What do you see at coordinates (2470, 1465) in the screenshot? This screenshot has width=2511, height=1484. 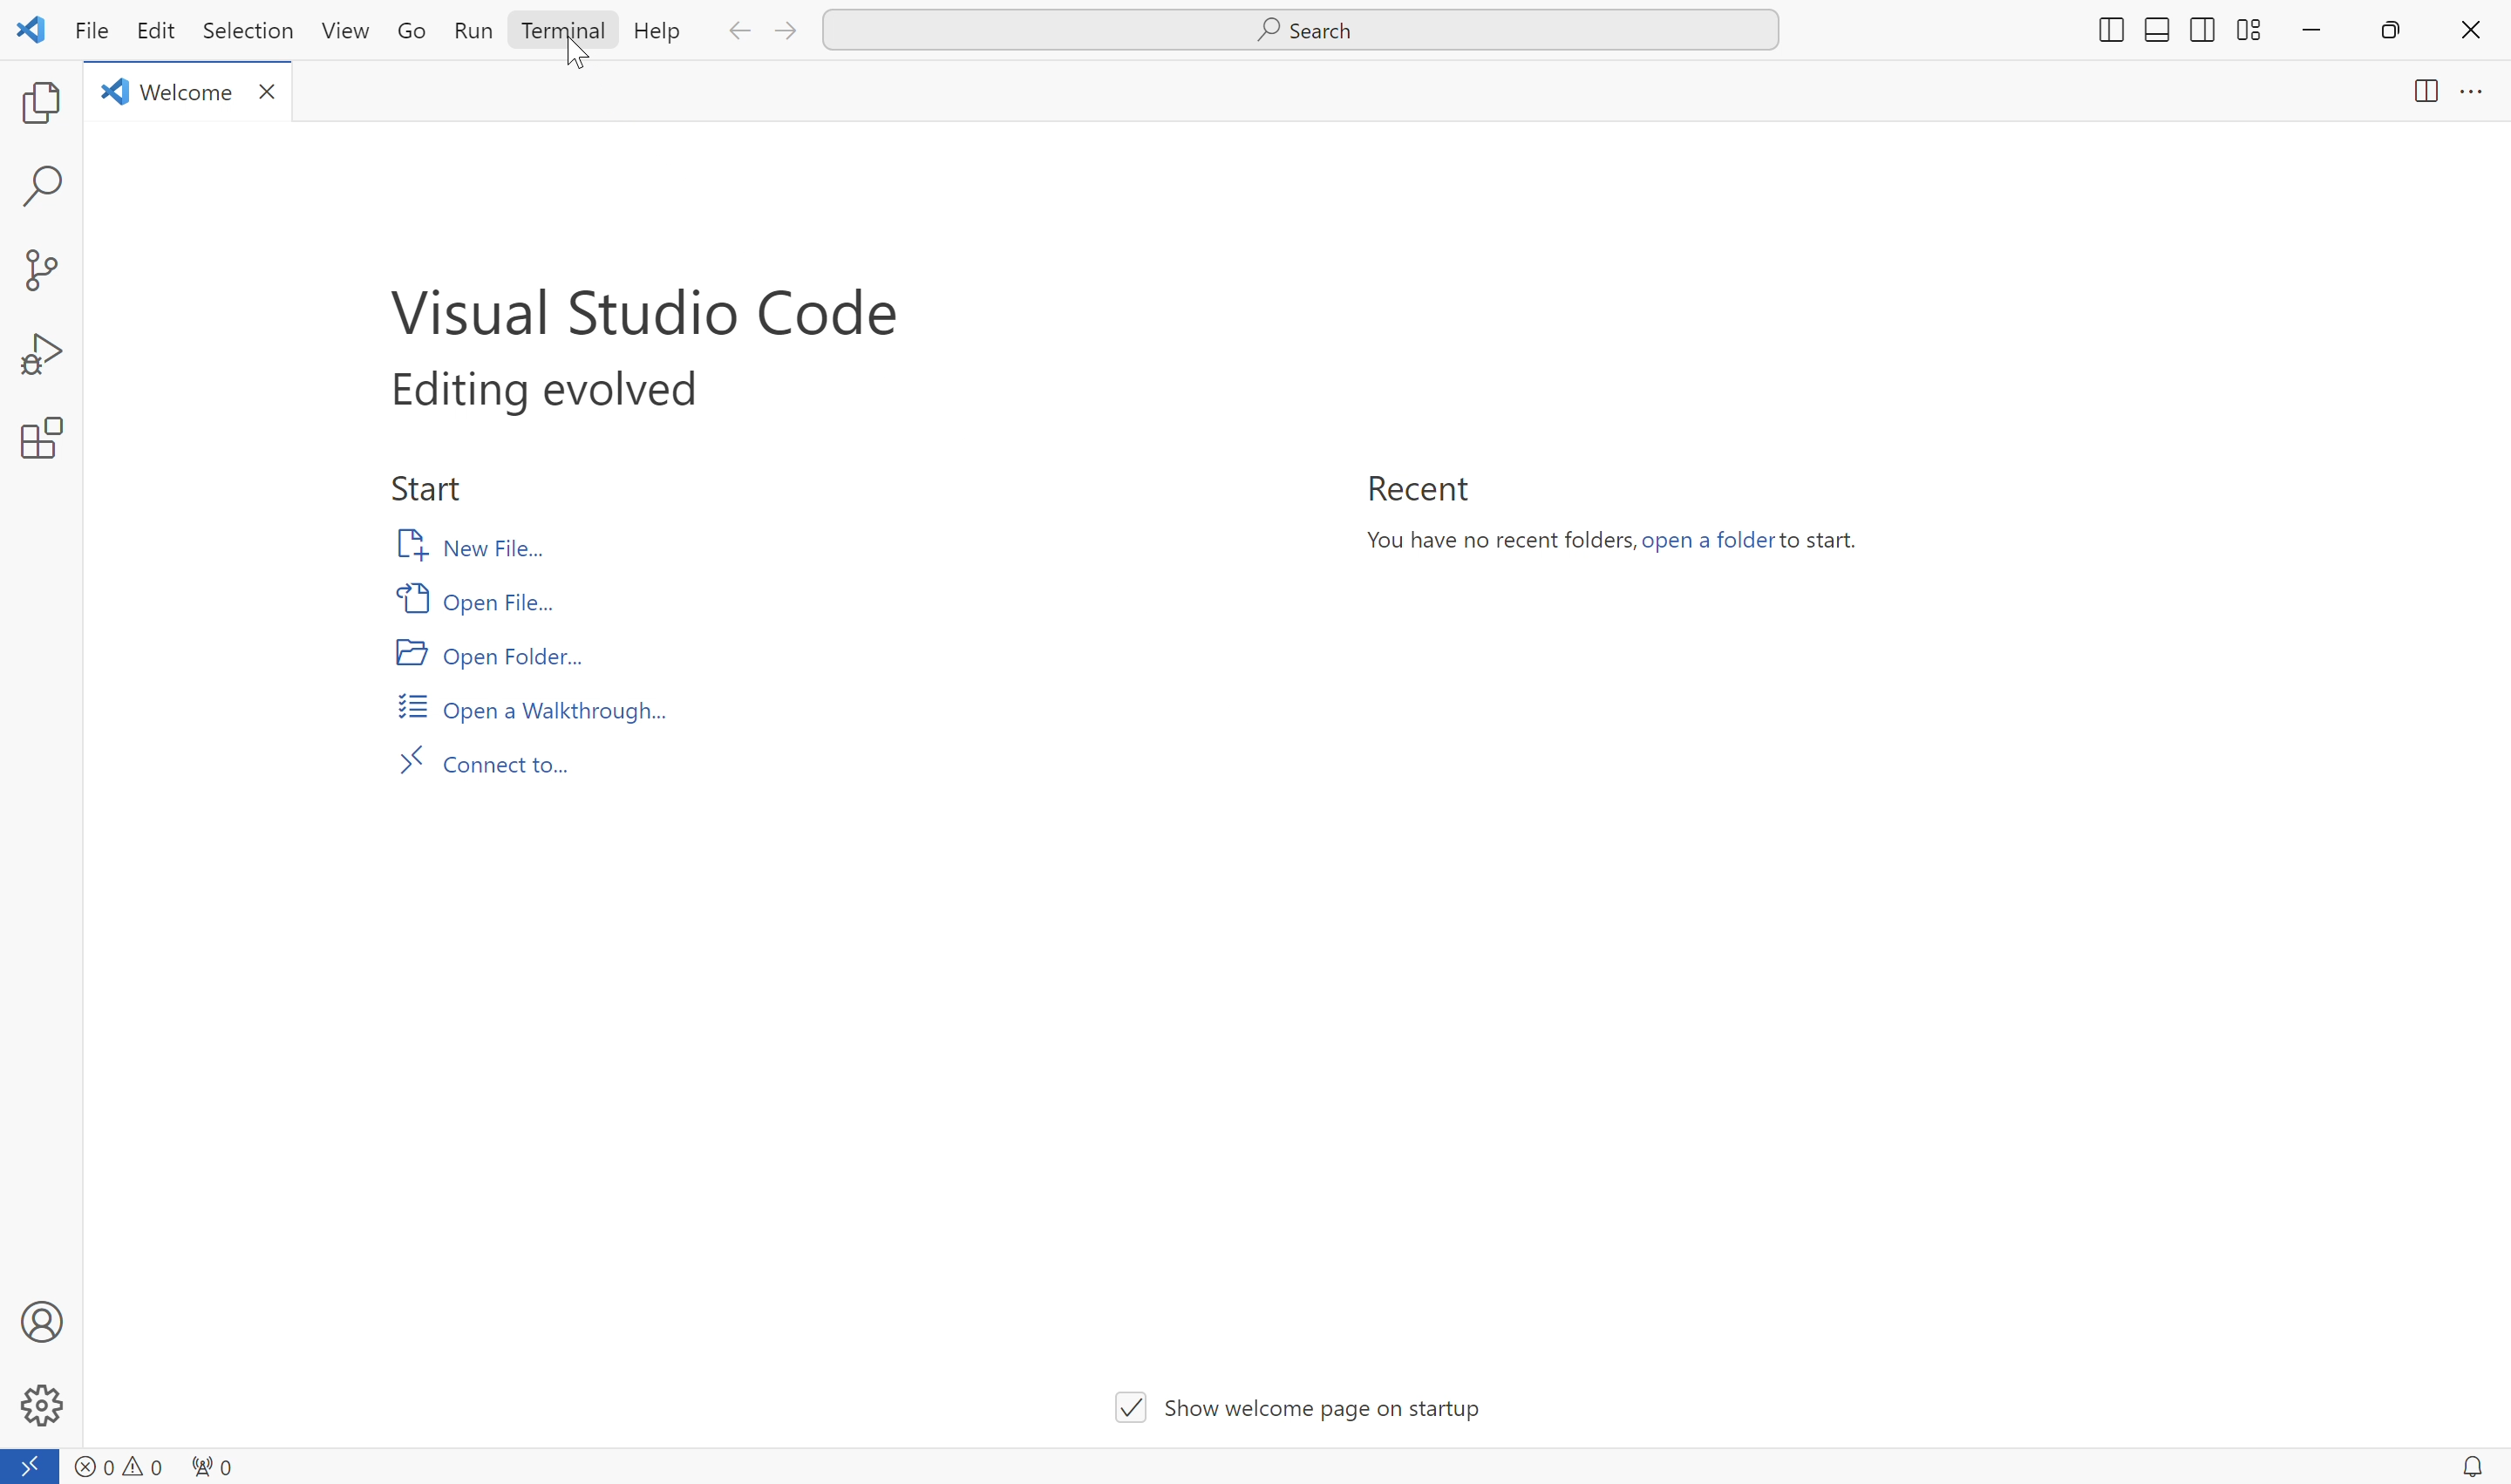 I see `notification` at bounding box center [2470, 1465].